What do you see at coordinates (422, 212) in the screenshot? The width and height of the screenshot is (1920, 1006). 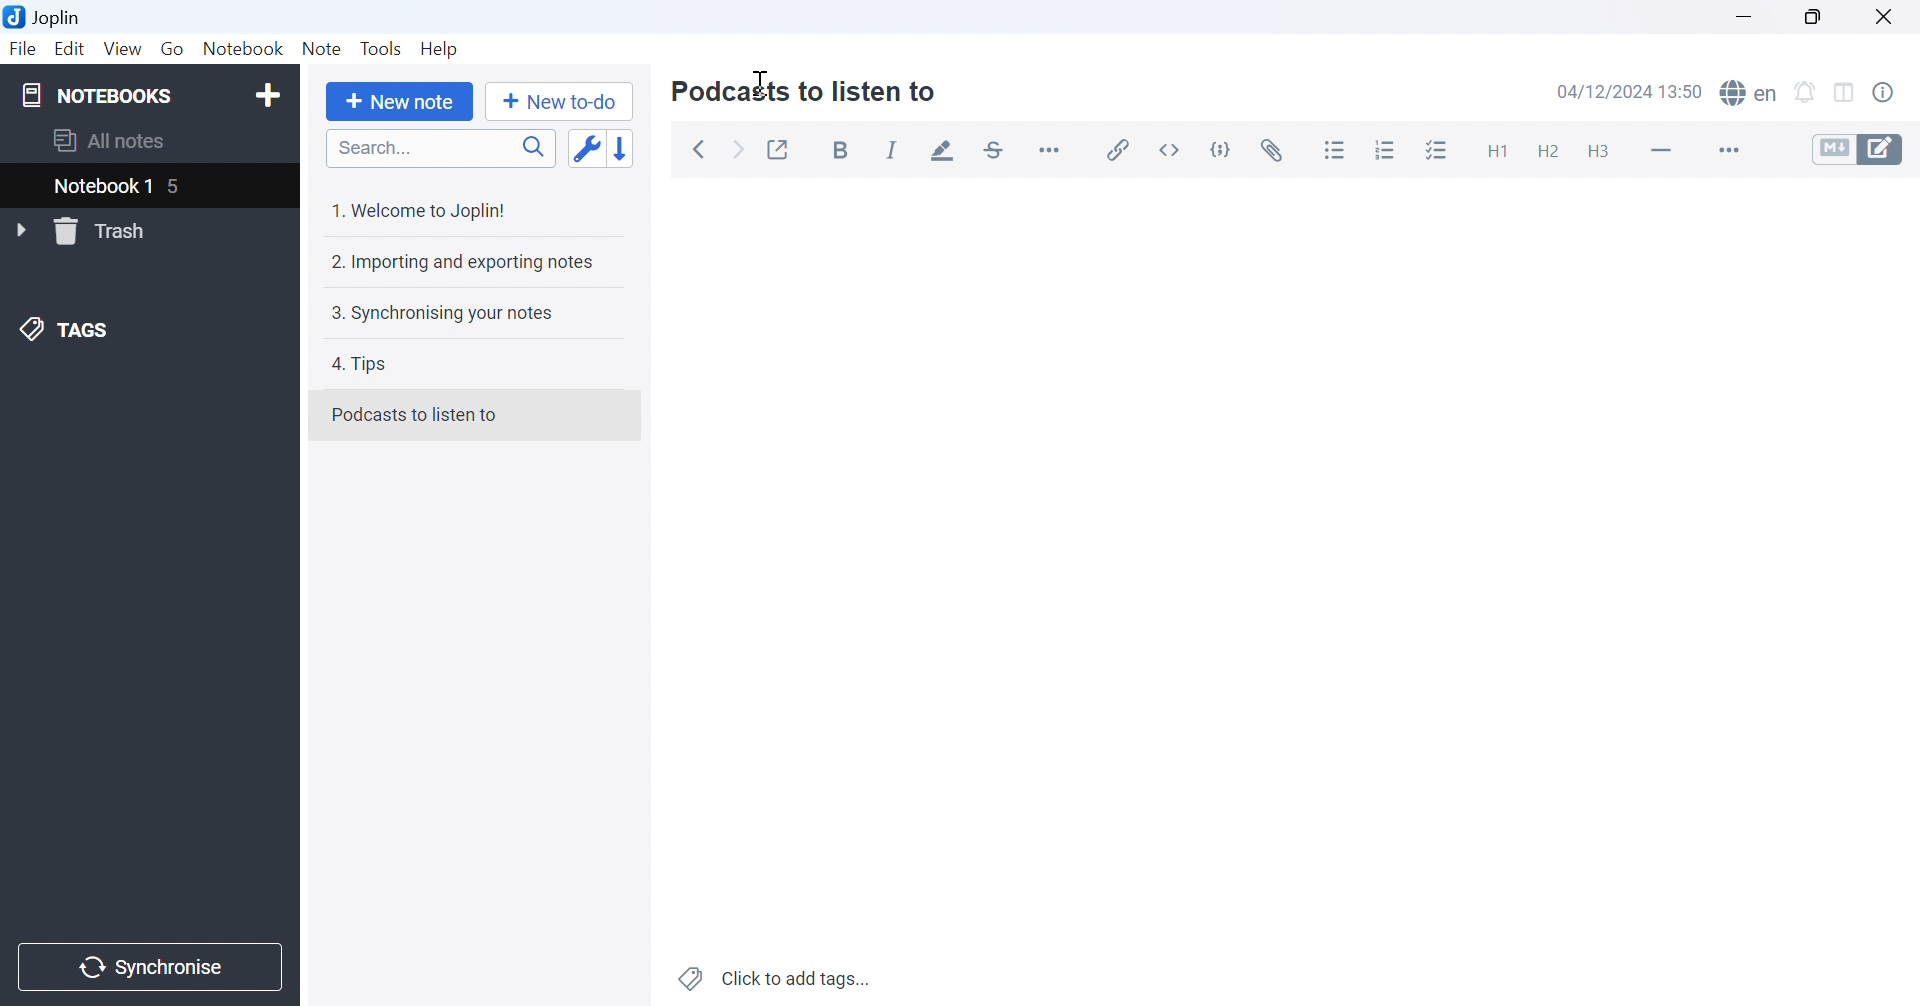 I see `1. Welcome to Joplin!` at bounding box center [422, 212].